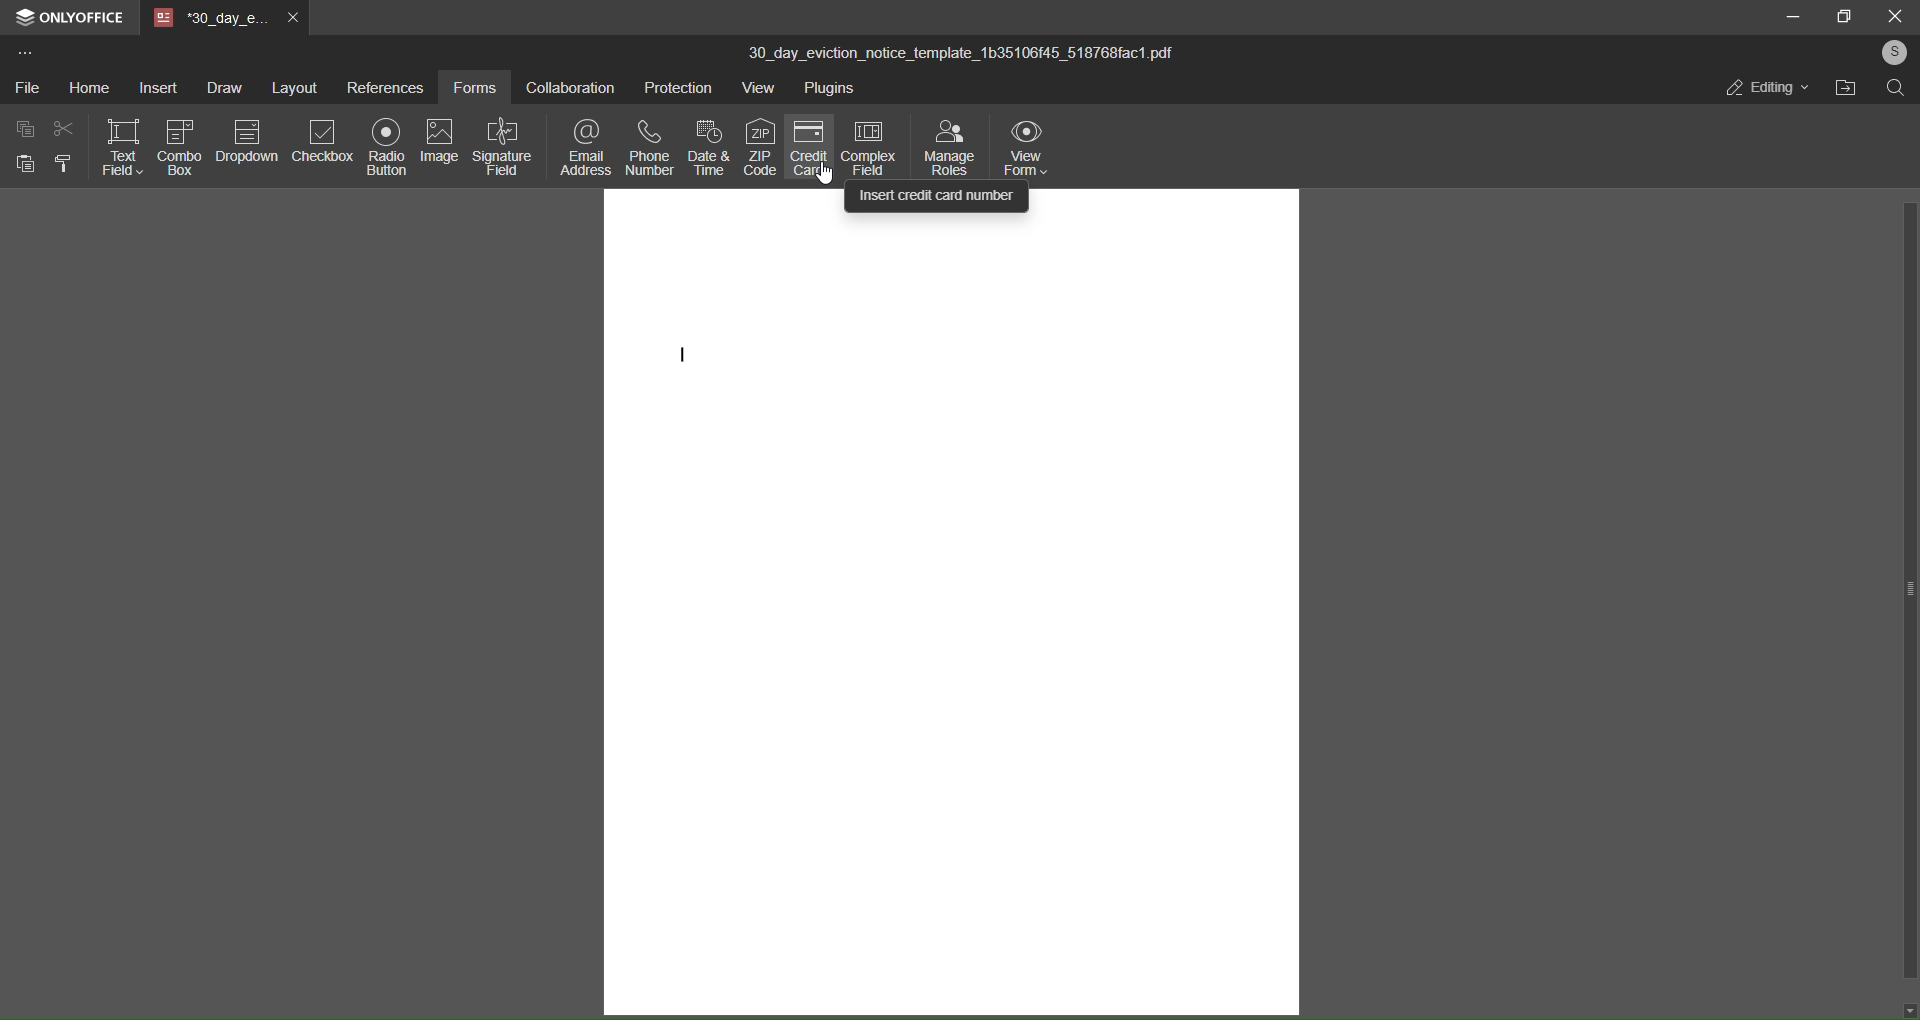 Image resolution: width=1920 pixels, height=1020 pixels. What do you see at coordinates (760, 147) in the screenshot?
I see `zip code` at bounding box center [760, 147].